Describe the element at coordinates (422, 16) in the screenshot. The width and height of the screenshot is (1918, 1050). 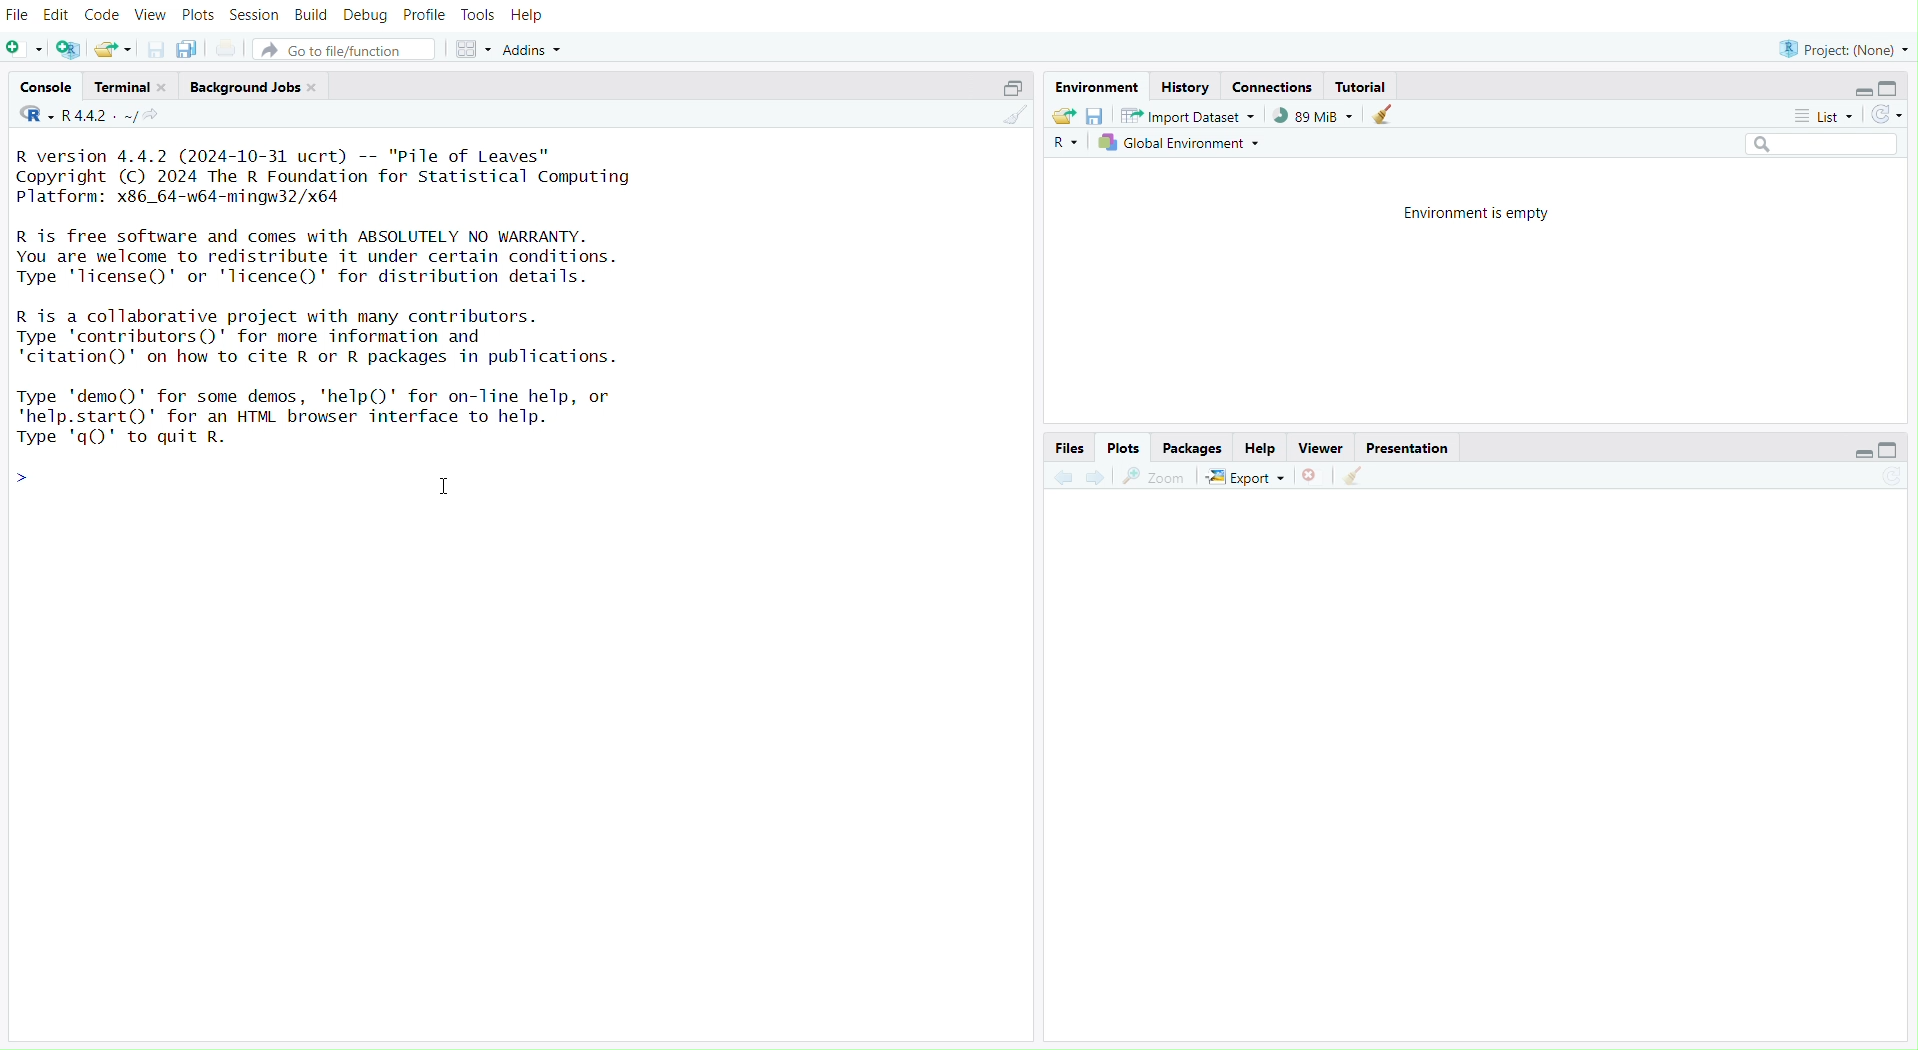
I see `Profile` at that location.